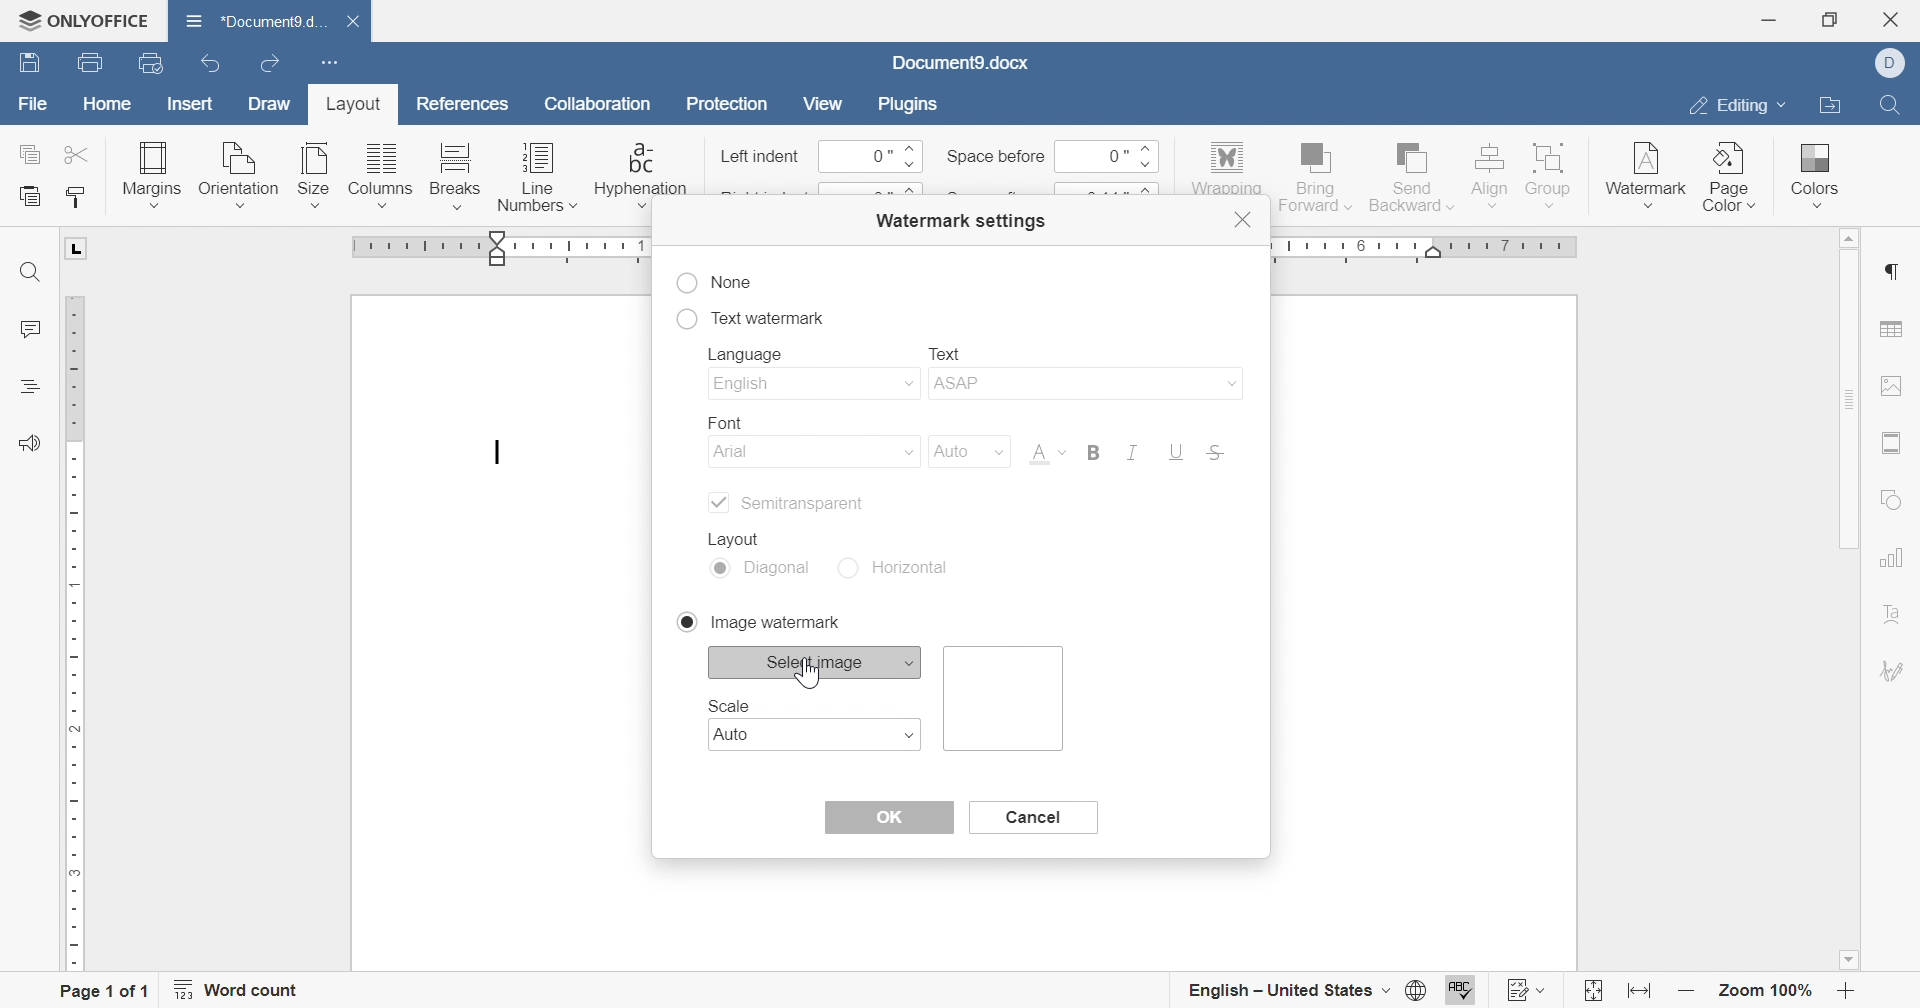 This screenshot has width=1920, height=1008. Describe the element at coordinates (903, 567) in the screenshot. I see `horizontal` at that location.